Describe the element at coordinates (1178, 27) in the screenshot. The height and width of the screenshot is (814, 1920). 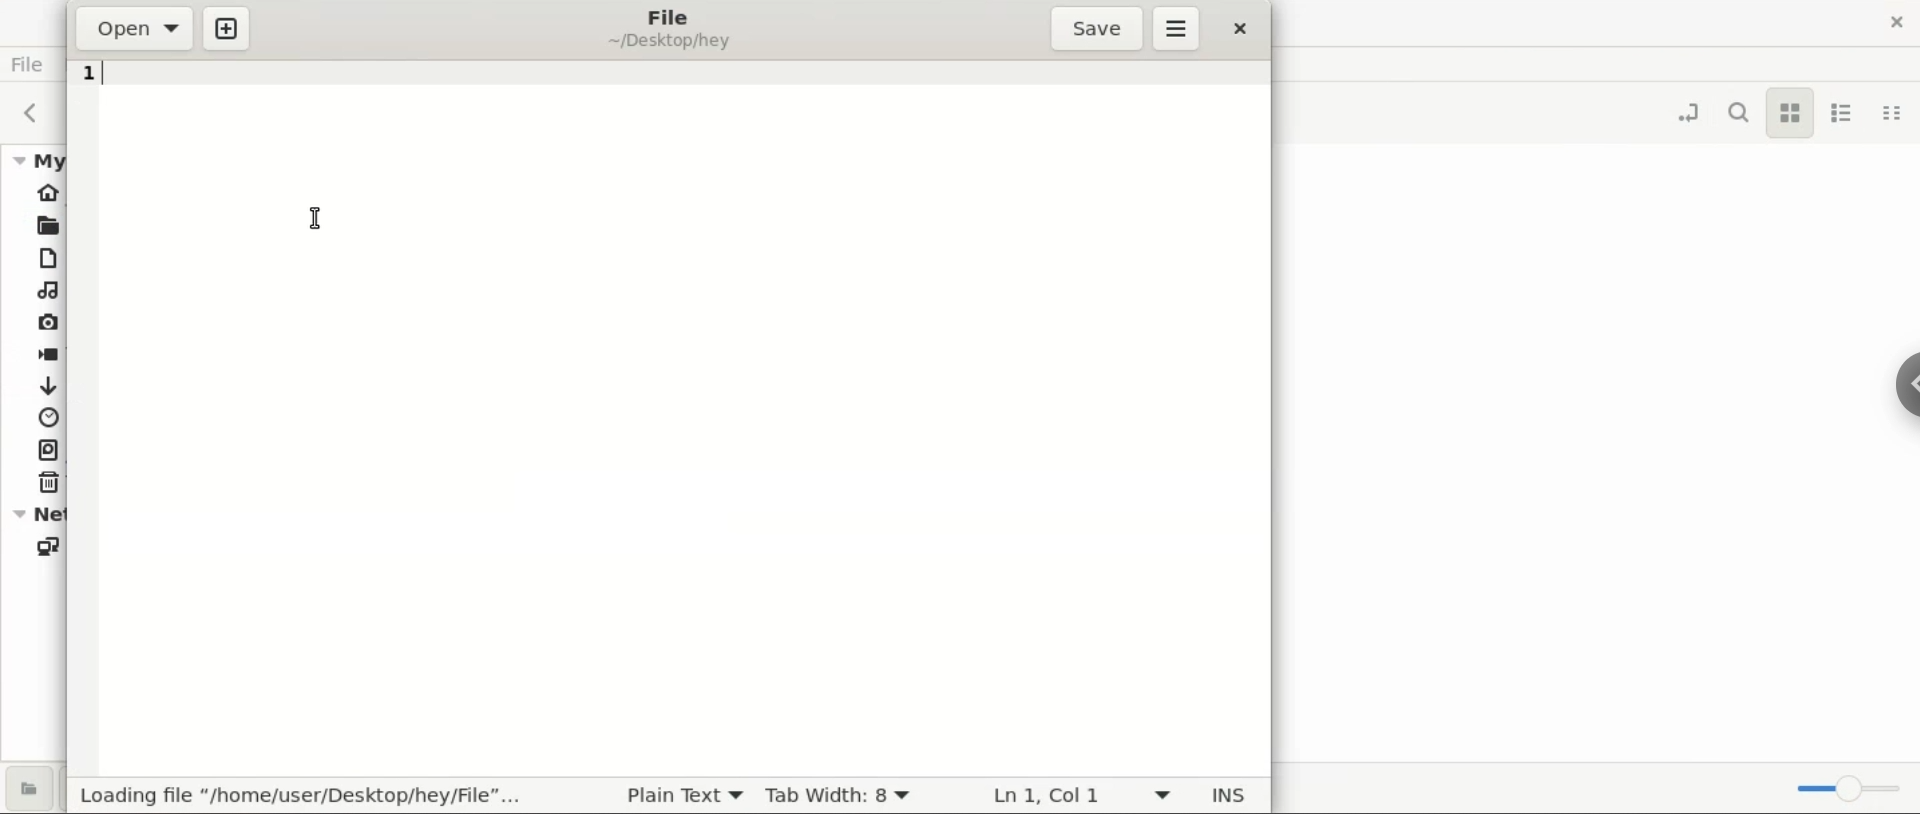
I see `more` at that location.